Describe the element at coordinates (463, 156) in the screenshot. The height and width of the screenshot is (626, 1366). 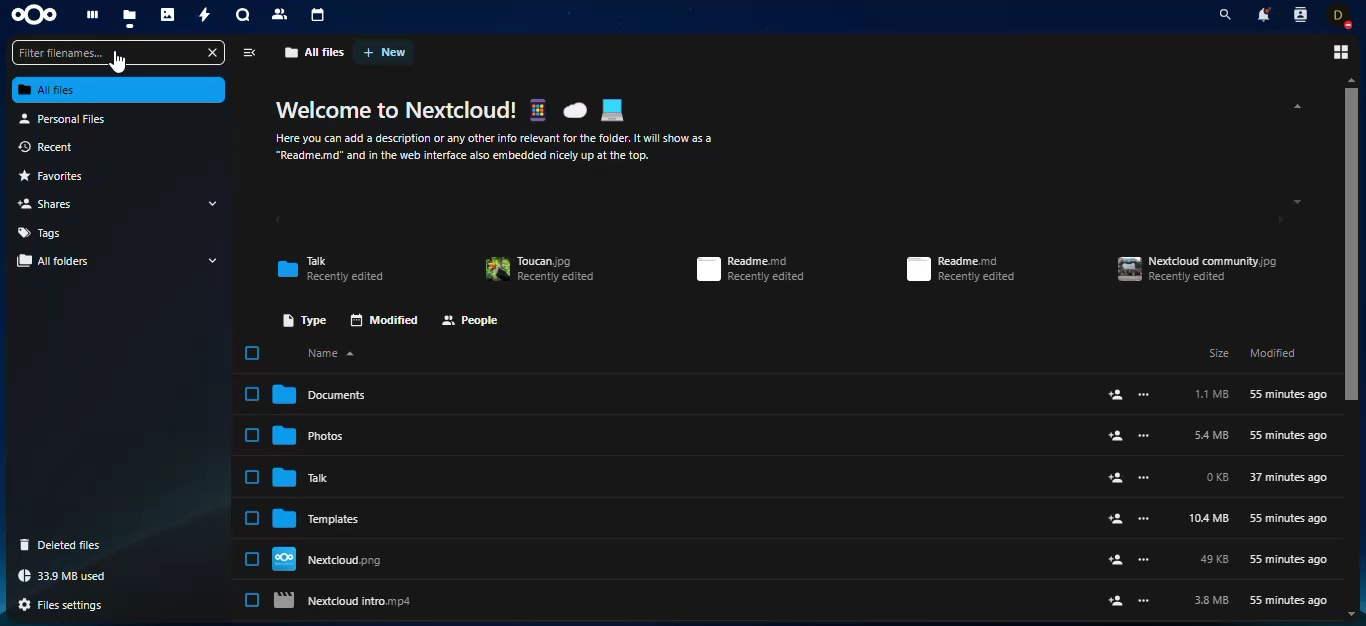
I see `“Readme.md” and in the web interface also embedded nicely up at the top.` at that location.